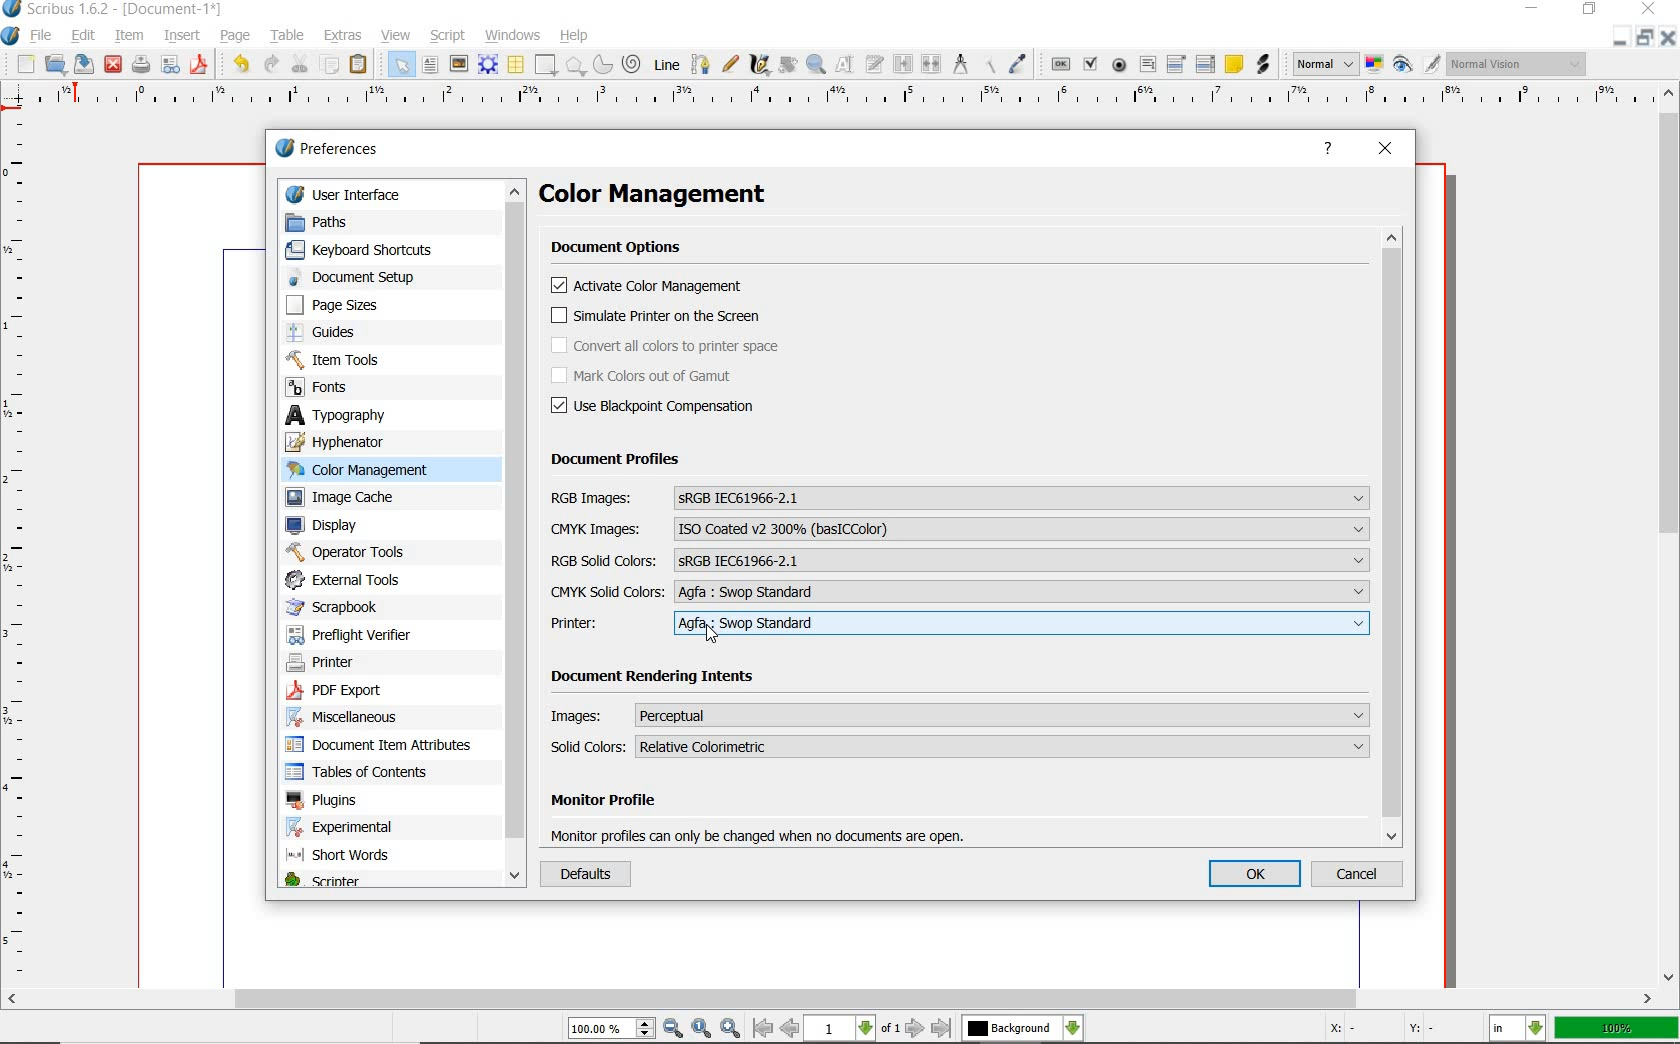 This screenshot has width=1680, height=1044. What do you see at coordinates (44, 34) in the screenshot?
I see `file` at bounding box center [44, 34].